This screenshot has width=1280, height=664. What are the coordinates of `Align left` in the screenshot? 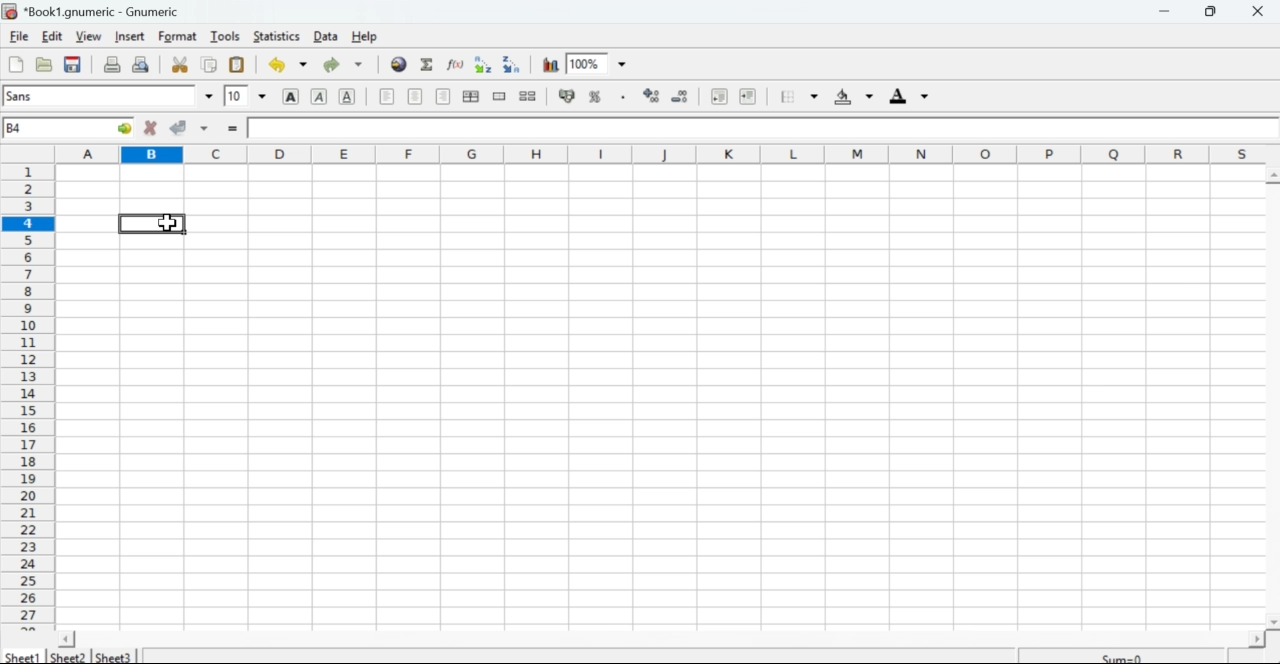 It's located at (387, 97).